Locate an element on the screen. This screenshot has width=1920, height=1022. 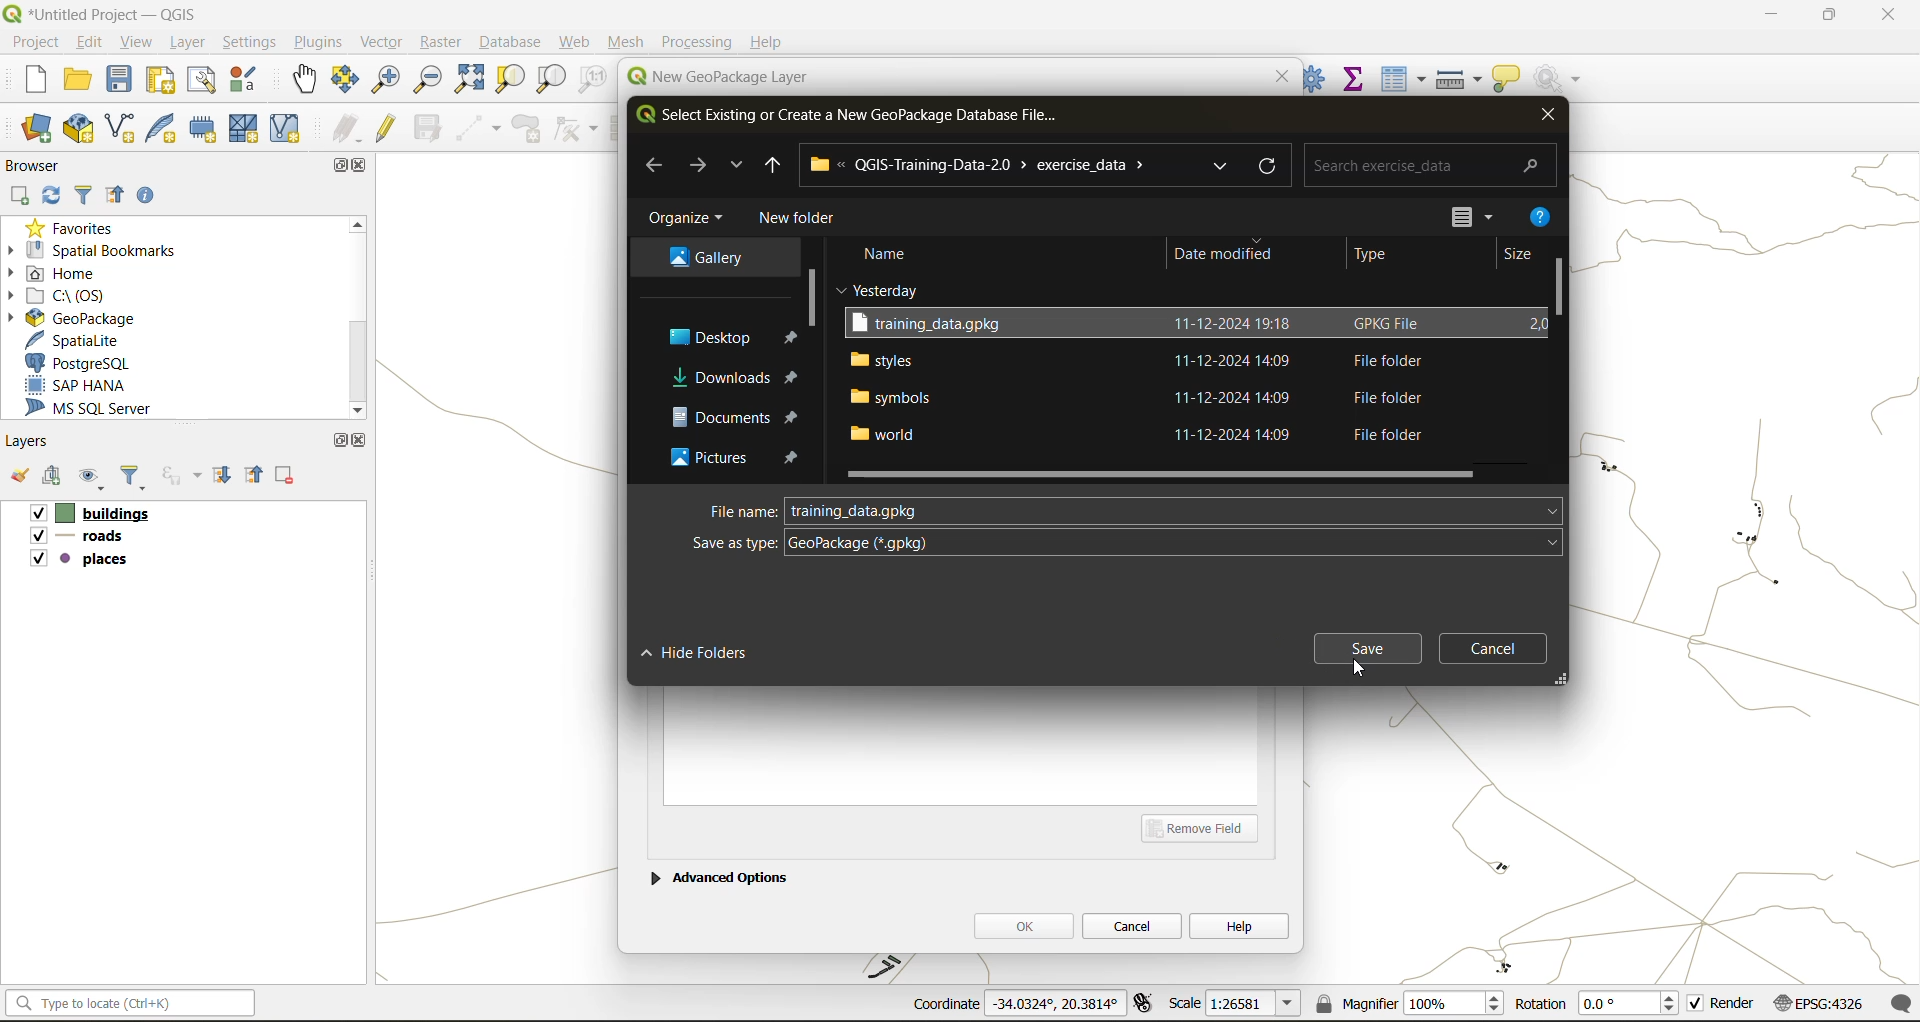
new spatialite is located at coordinates (165, 133).